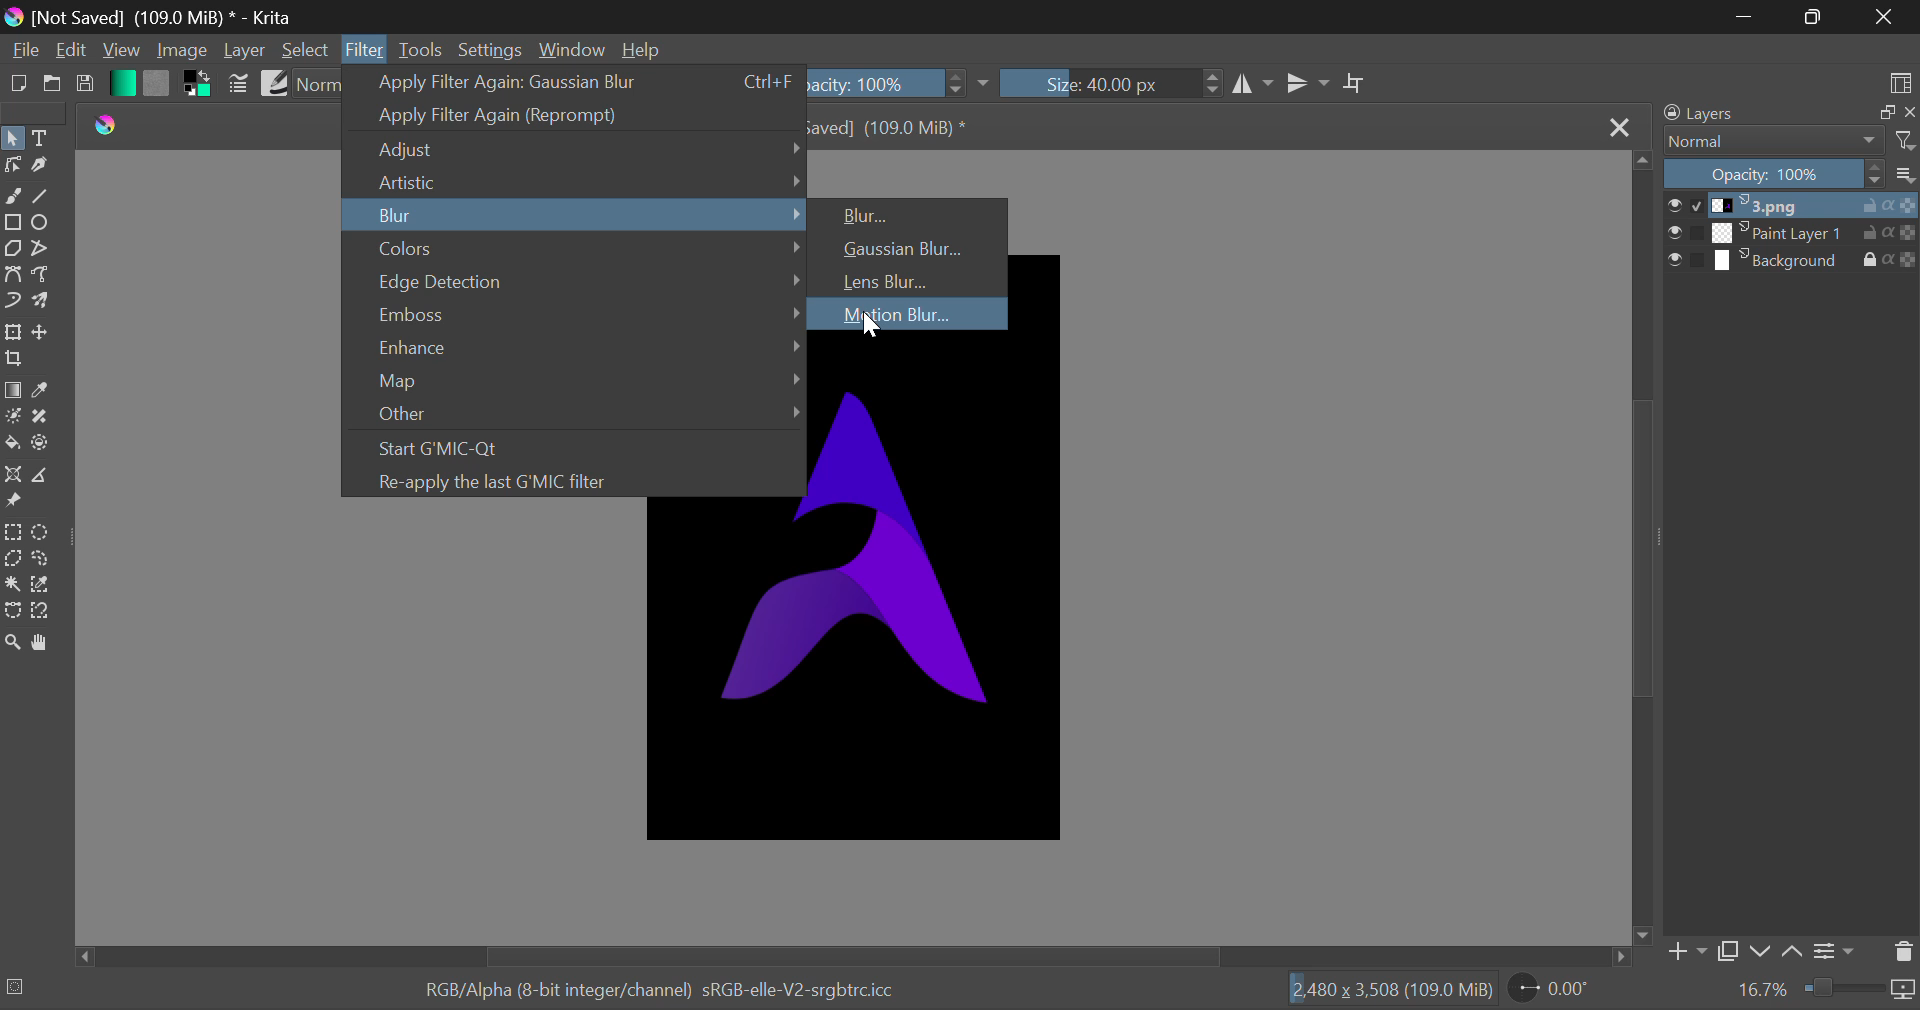 The image size is (1920, 1010). What do you see at coordinates (1763, 990) in the screenshot?
I see `16.7%` at bounding box center [1763, 990].